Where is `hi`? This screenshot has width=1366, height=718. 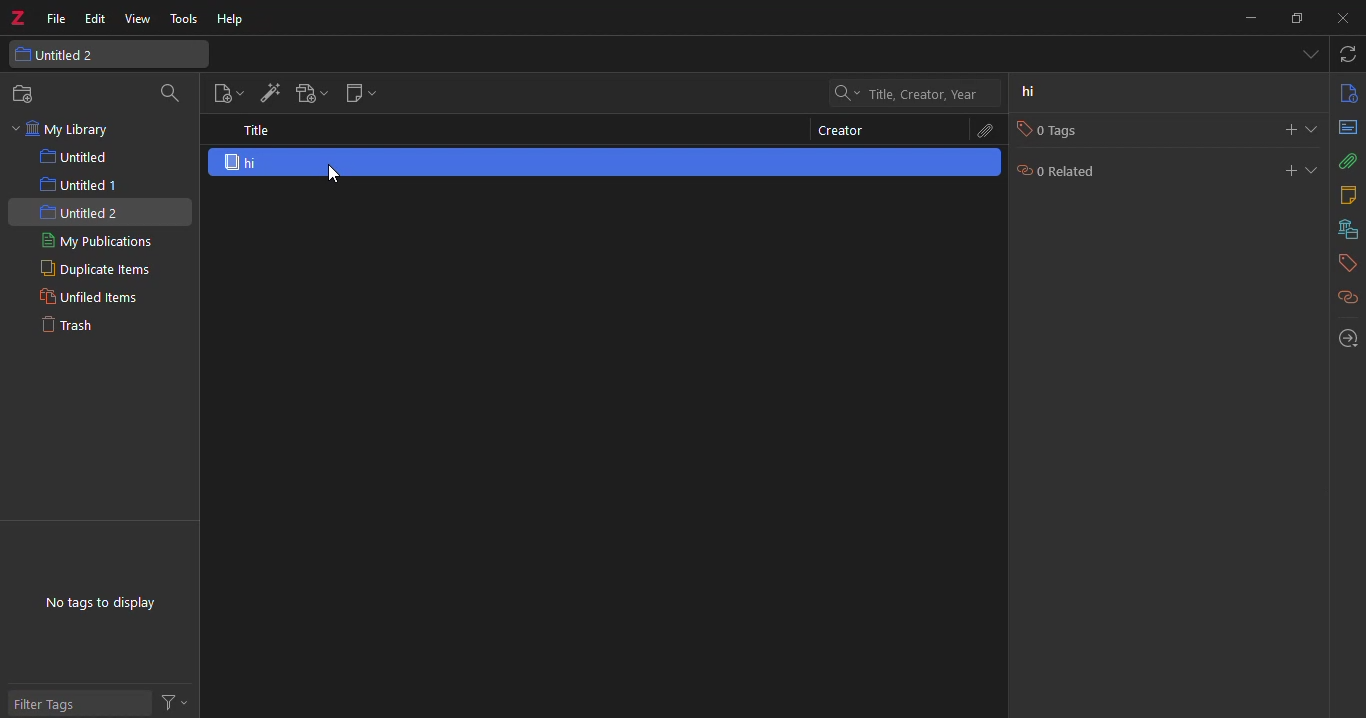 hi is located at coordinates (250, 162).